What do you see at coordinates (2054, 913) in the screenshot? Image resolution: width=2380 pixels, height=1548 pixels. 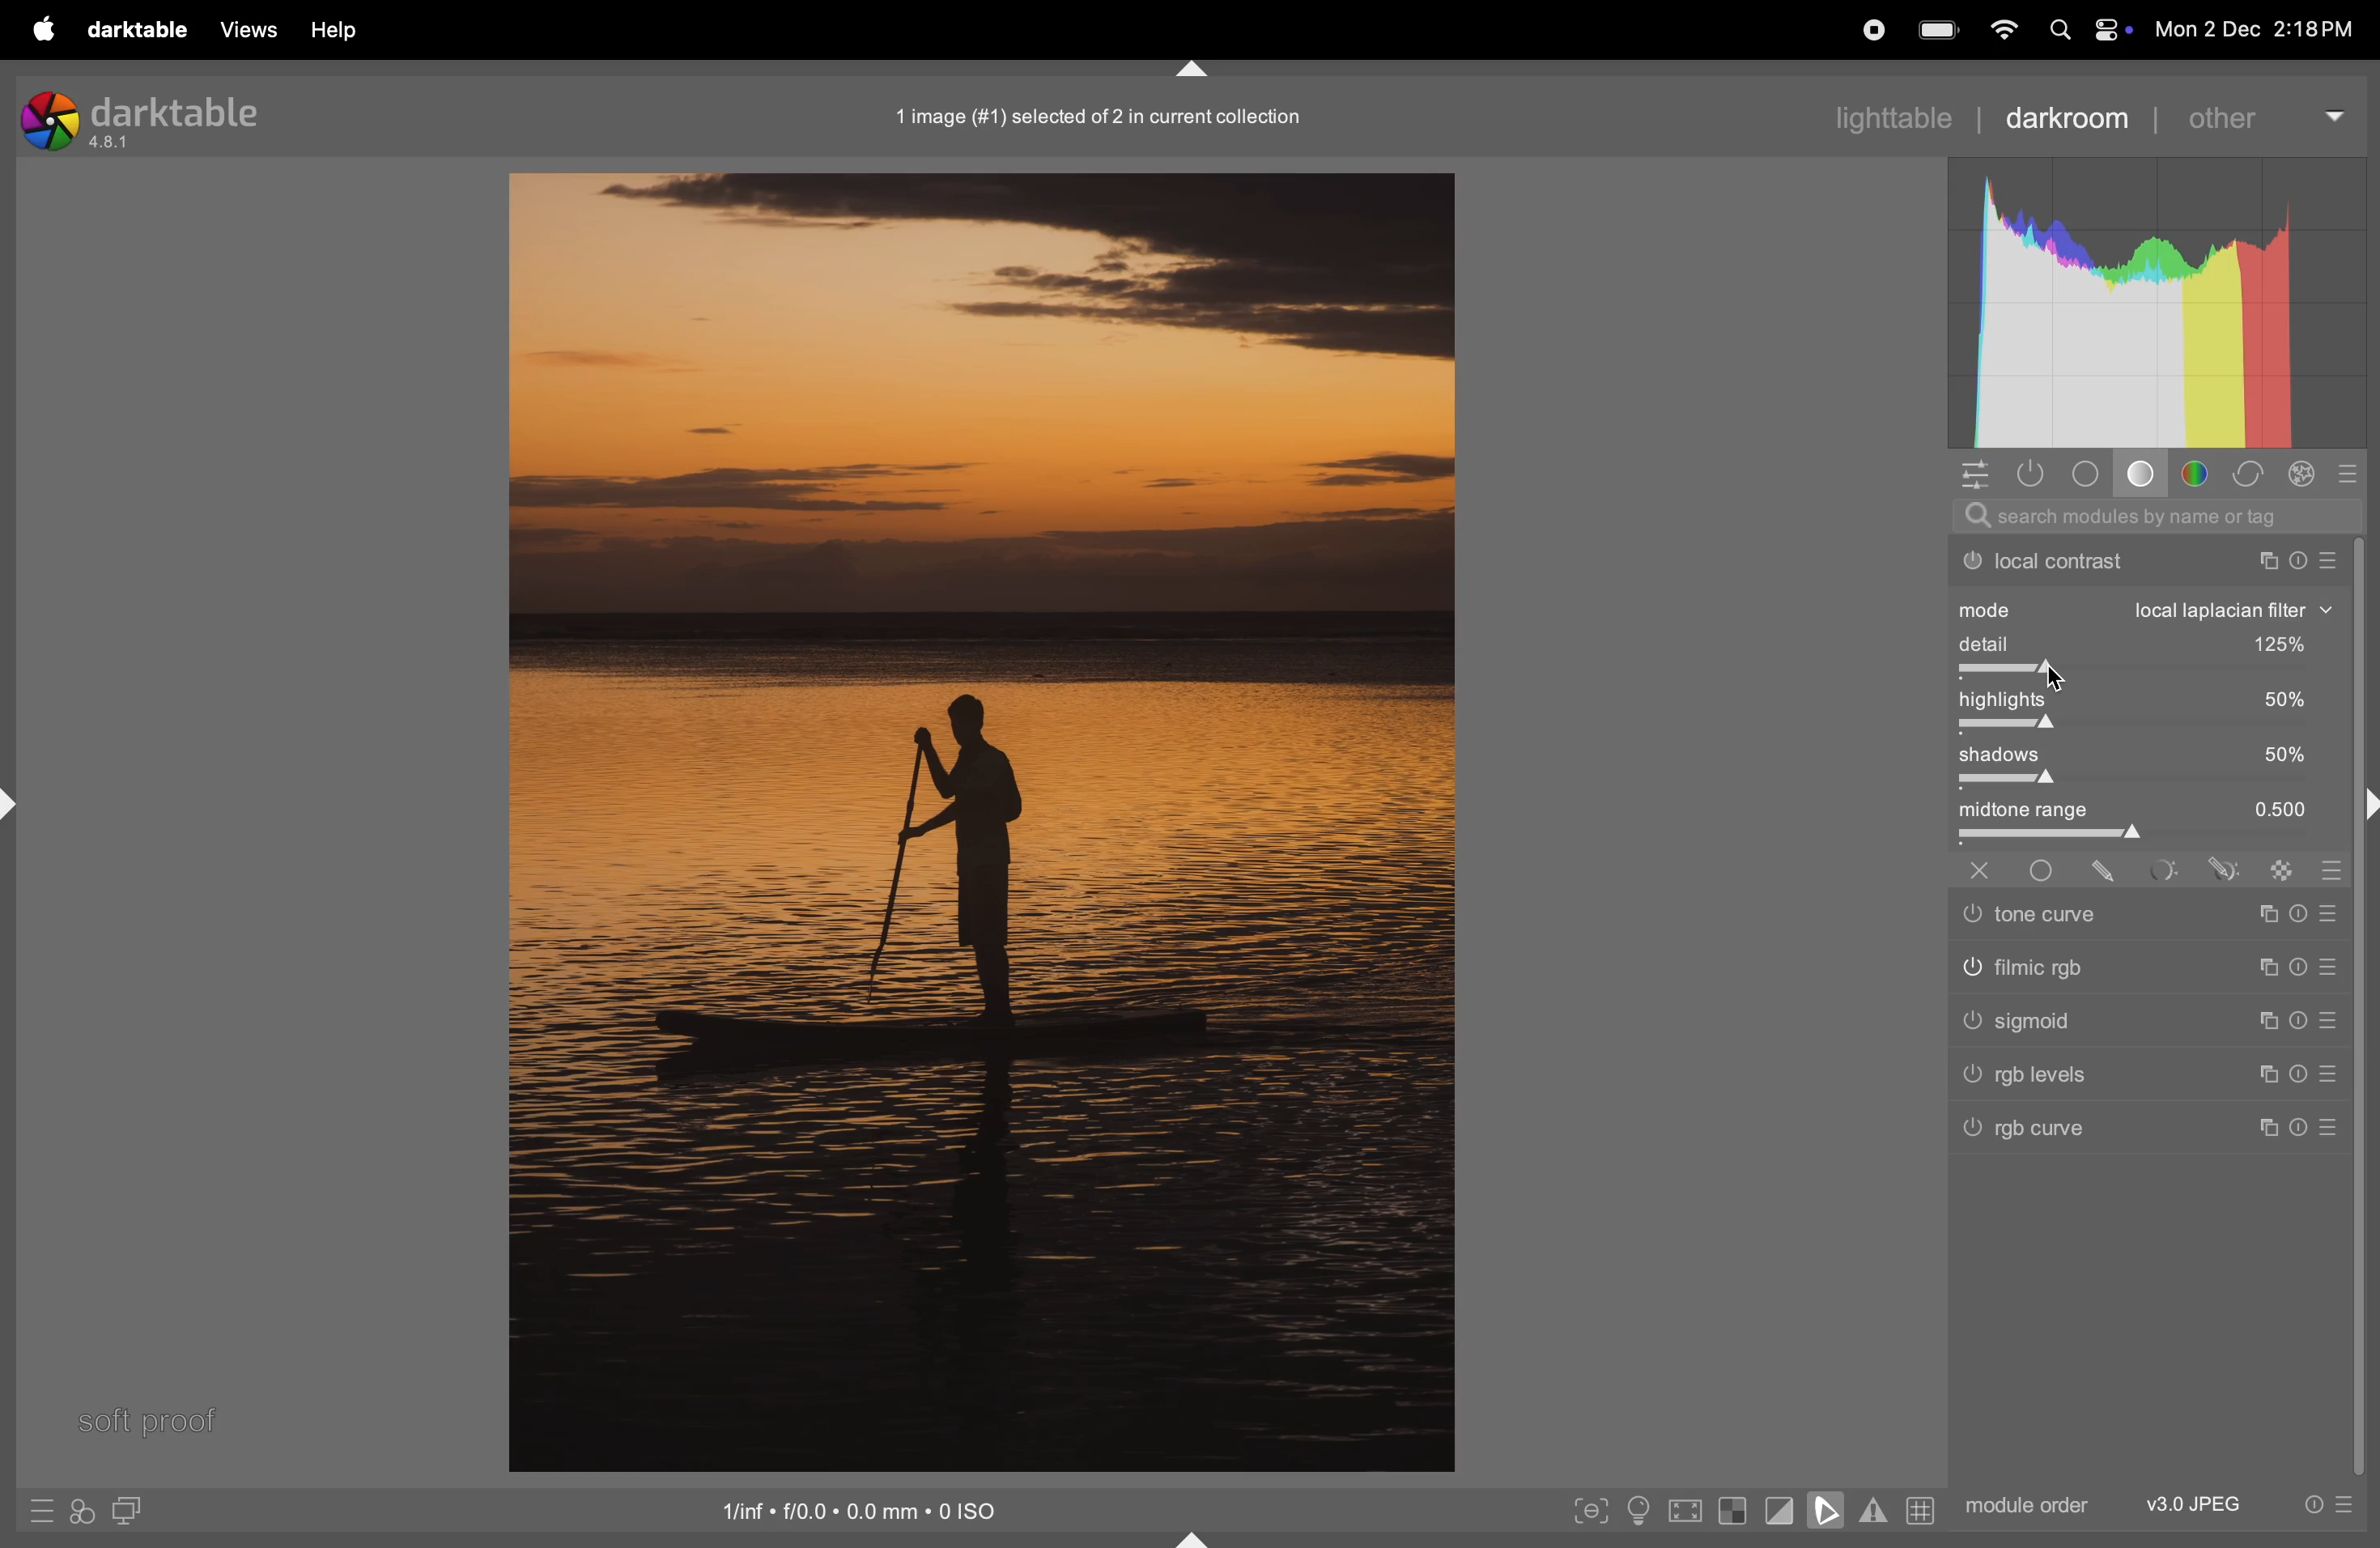 I see `` at bounding box center [2054, 913].